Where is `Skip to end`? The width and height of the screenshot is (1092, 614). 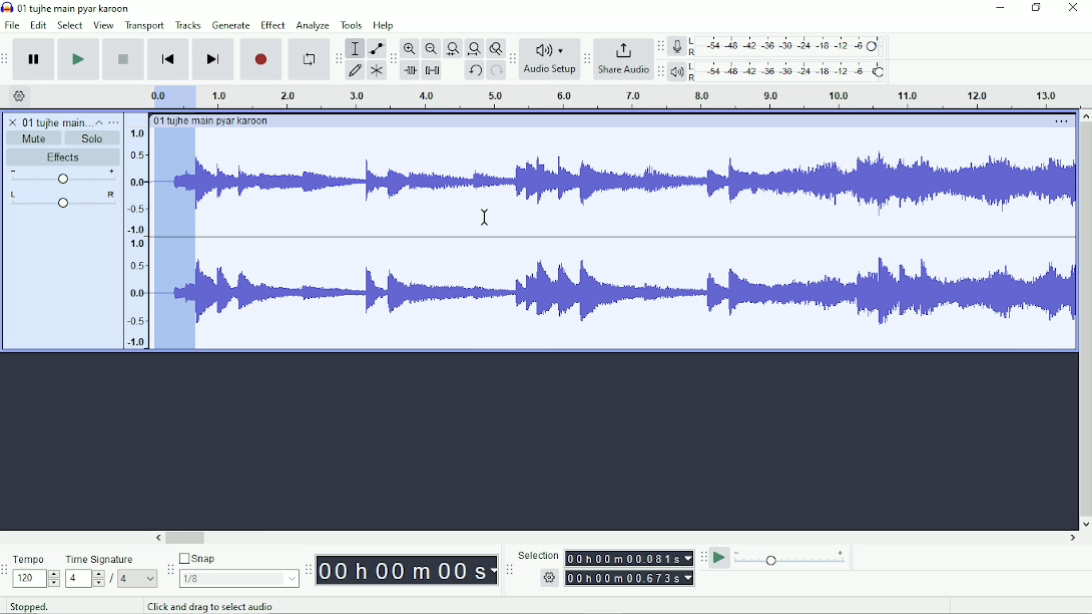
Skip to end is located at coordinates (213, 60).